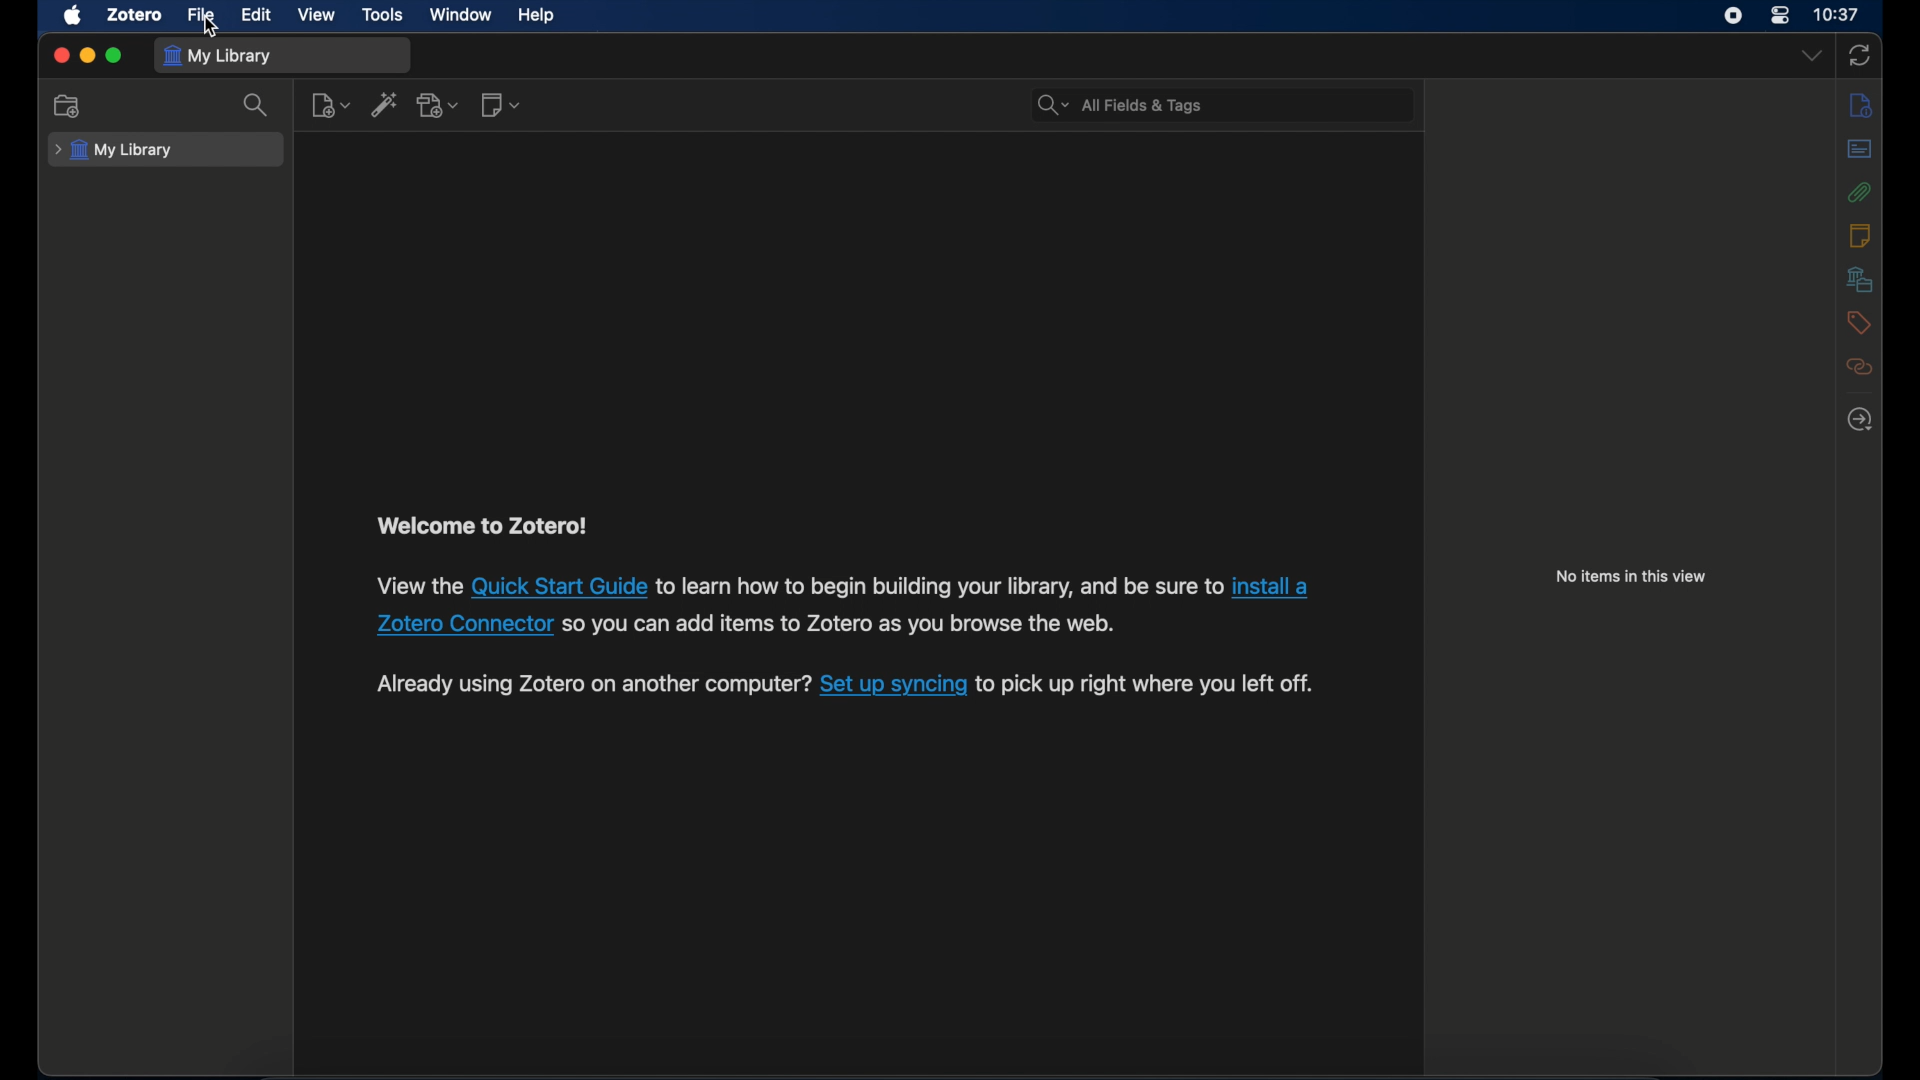 This screenshot has height=1080, width=1920. Describe the element at coordinates (464, 626) in the screenshot. I see `Zotero connector link` at that location.